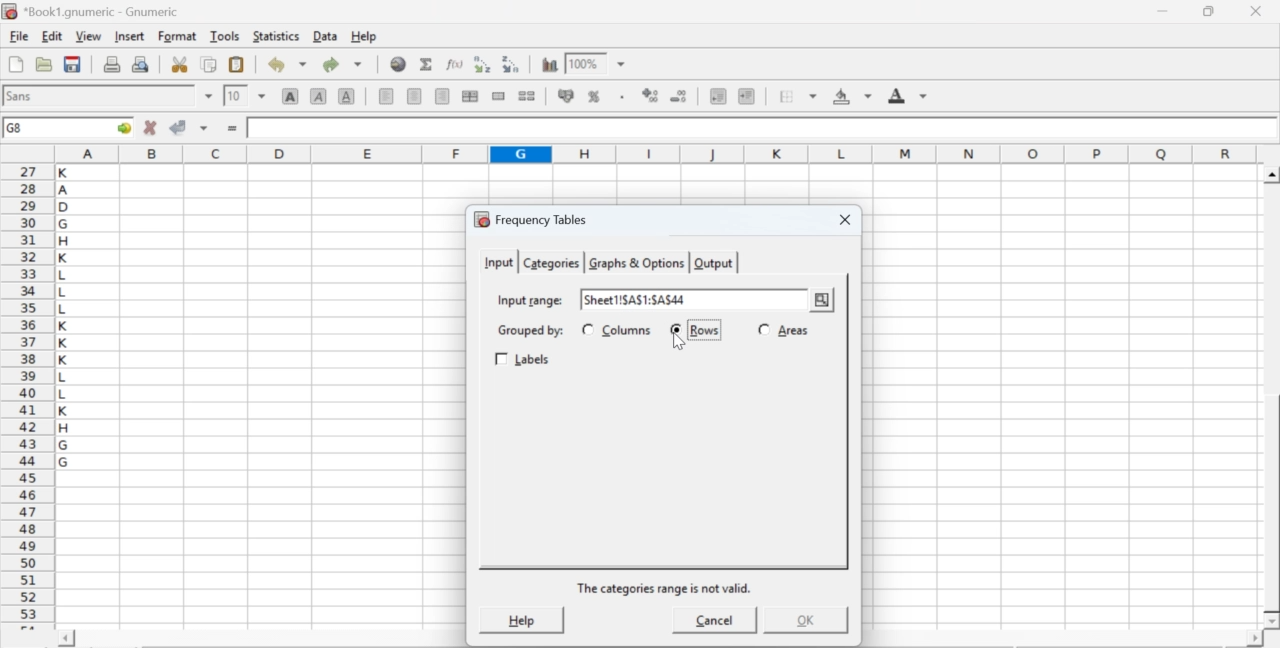 The width and height of the screenshot is (1280, 648). What do you see at coordinates (485, 64) in the screenshot?
I see `Sort the selected region in ascending order based on the first column selected` at bounding box center [485, 64].